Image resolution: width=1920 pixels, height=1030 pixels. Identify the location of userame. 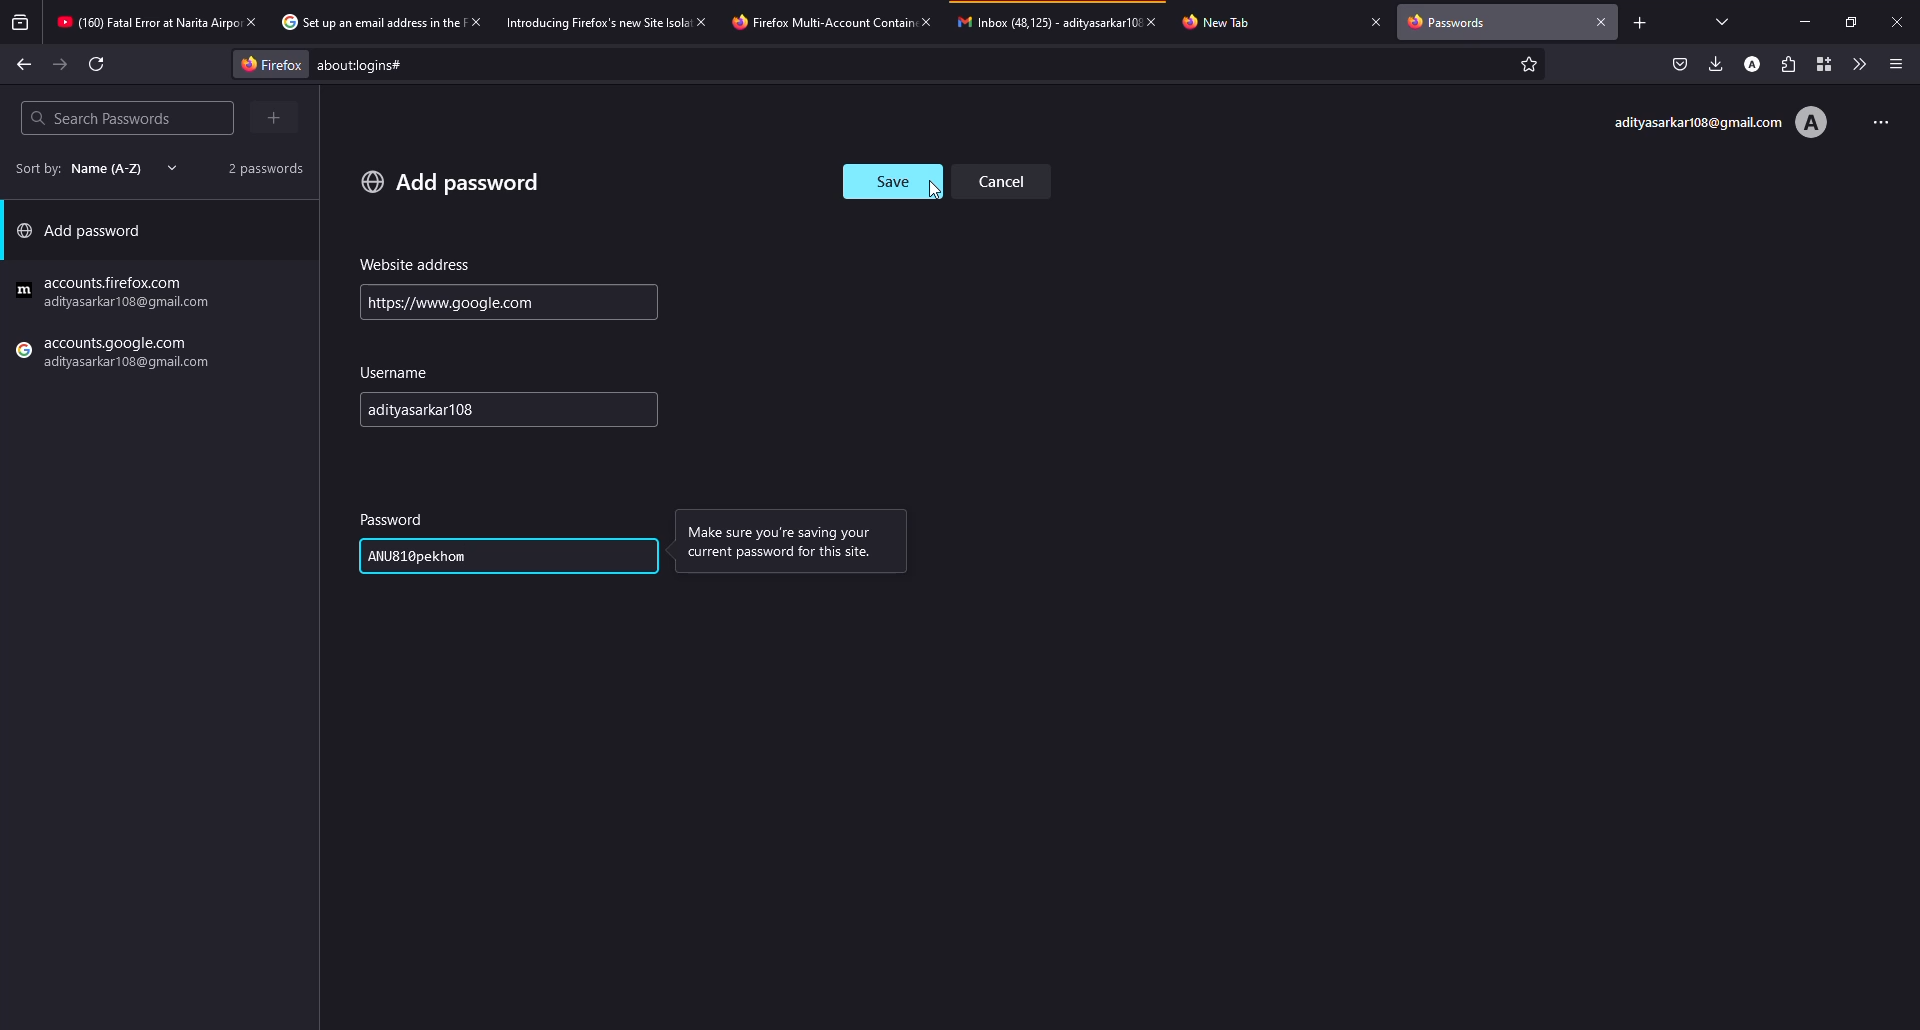
(400, 373).